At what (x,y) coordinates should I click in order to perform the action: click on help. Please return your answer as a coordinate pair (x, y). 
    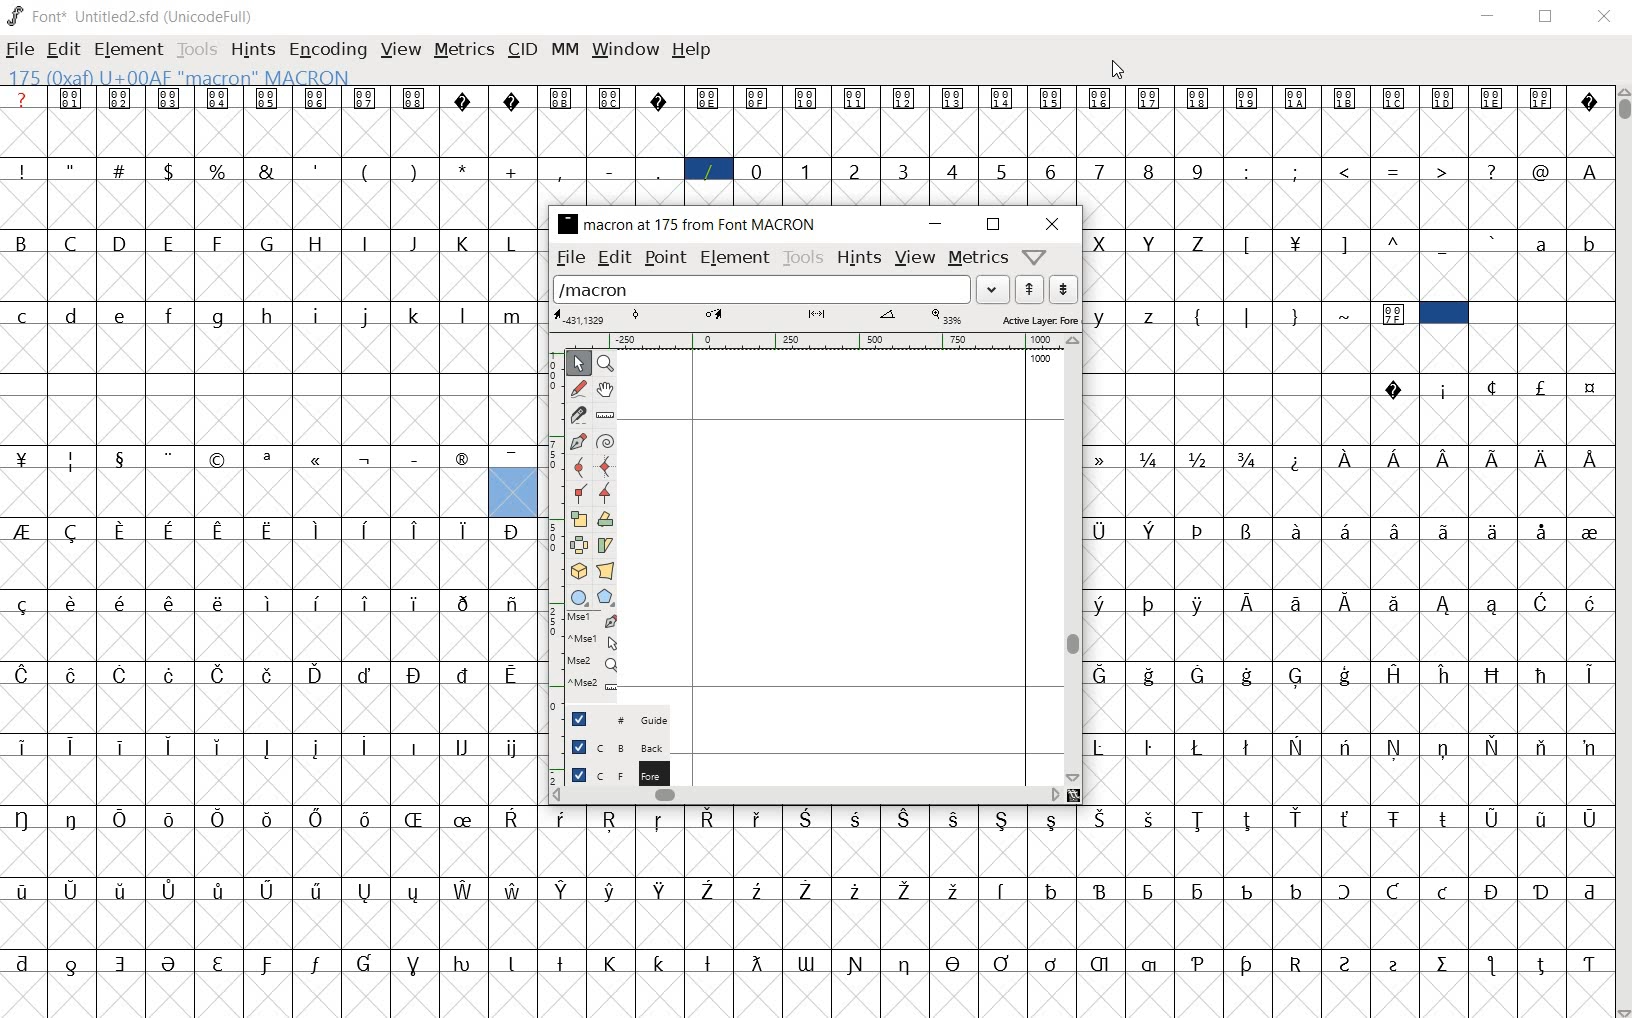
    Looking at the image, I should click on (1035, 256).